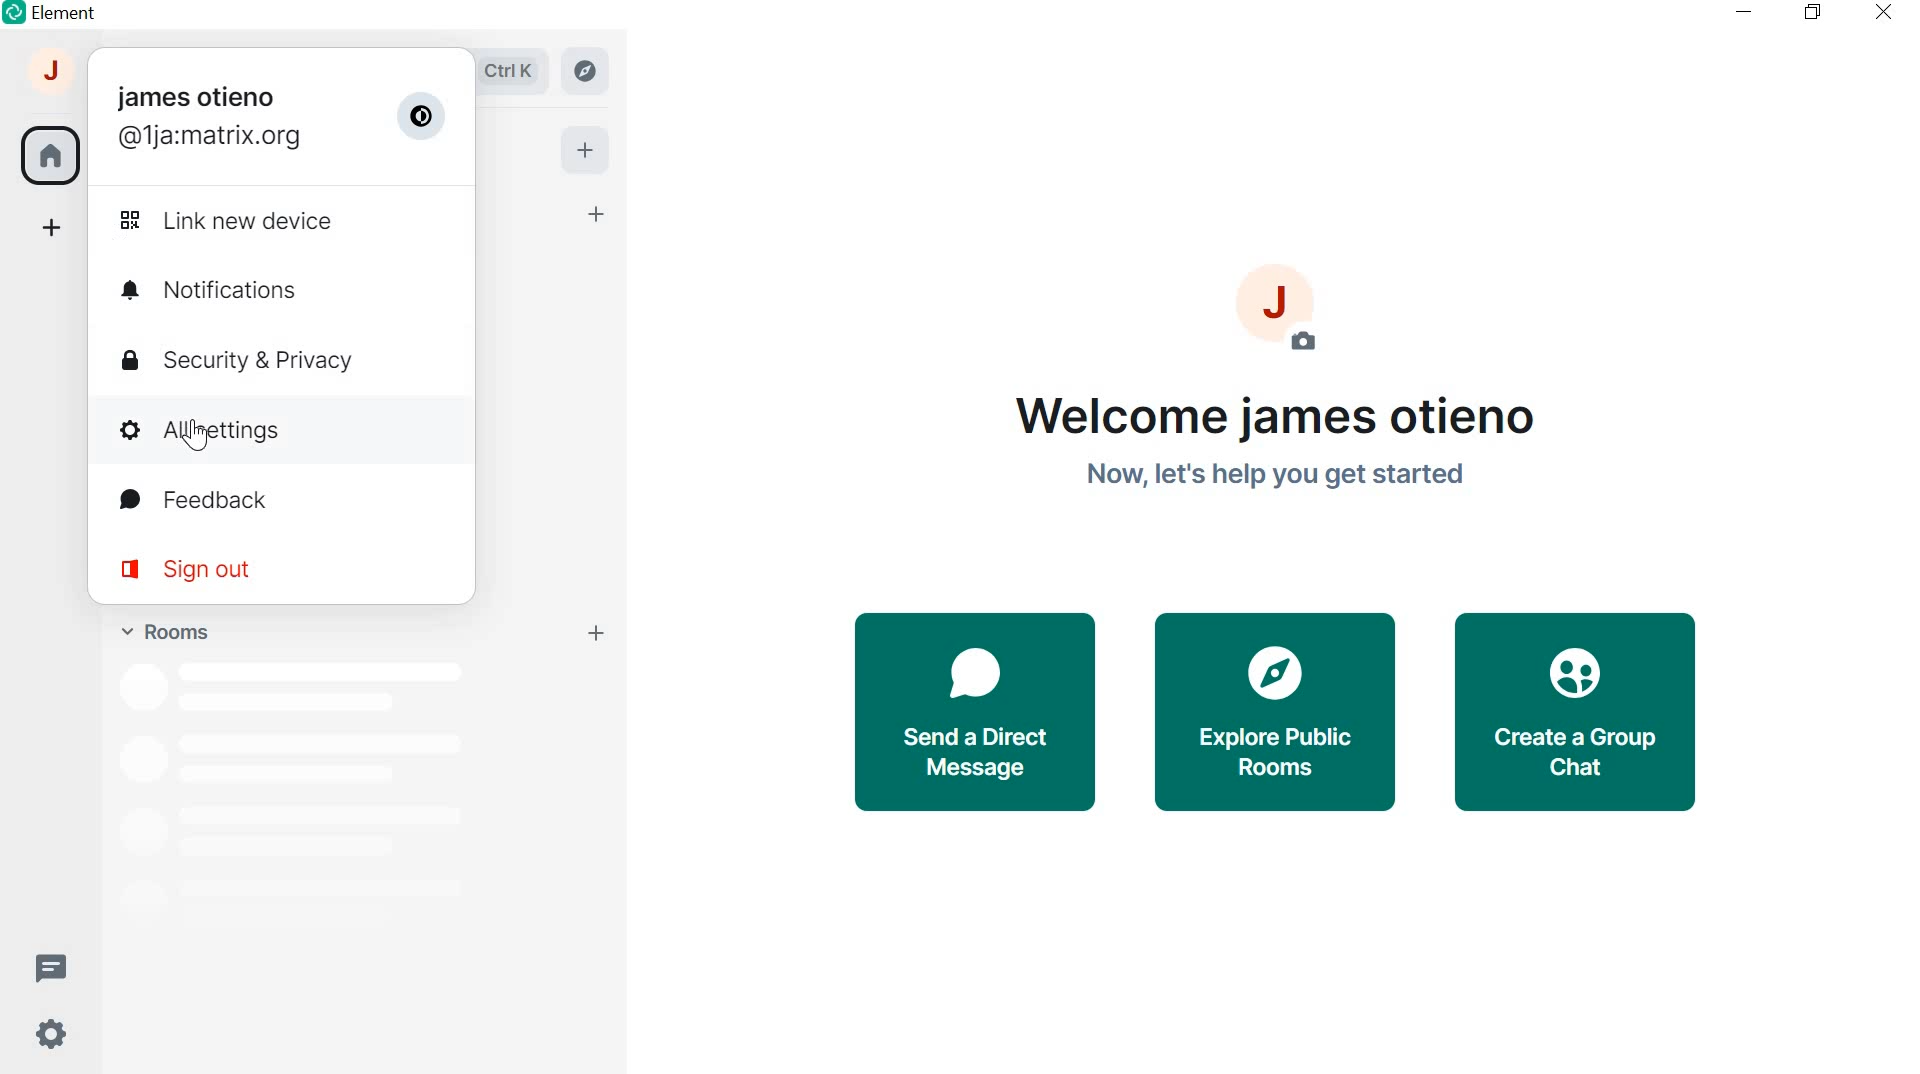  What do you see at coordinates (1270, 442) in the screenshot?
I see `Welcome james otieno. Now. let's help you get started` at bounding box center [1270, 442].